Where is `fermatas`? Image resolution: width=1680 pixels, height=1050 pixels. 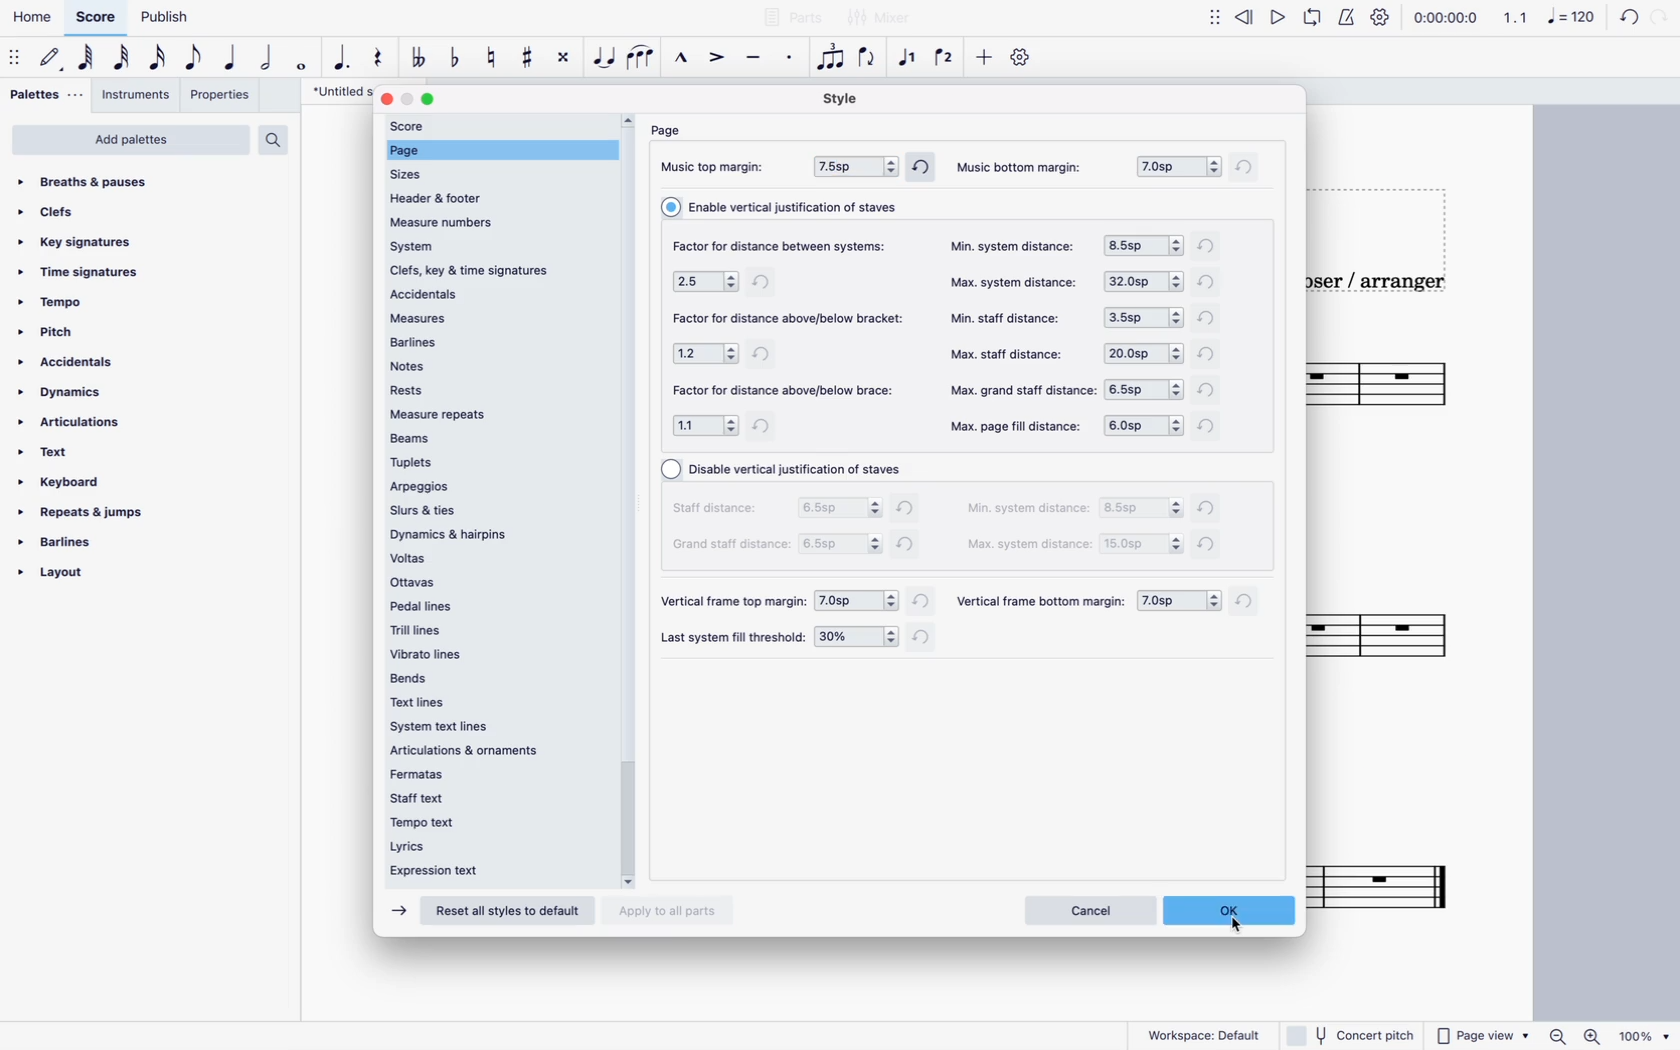
fermatas is located at coordinates (482, 774).